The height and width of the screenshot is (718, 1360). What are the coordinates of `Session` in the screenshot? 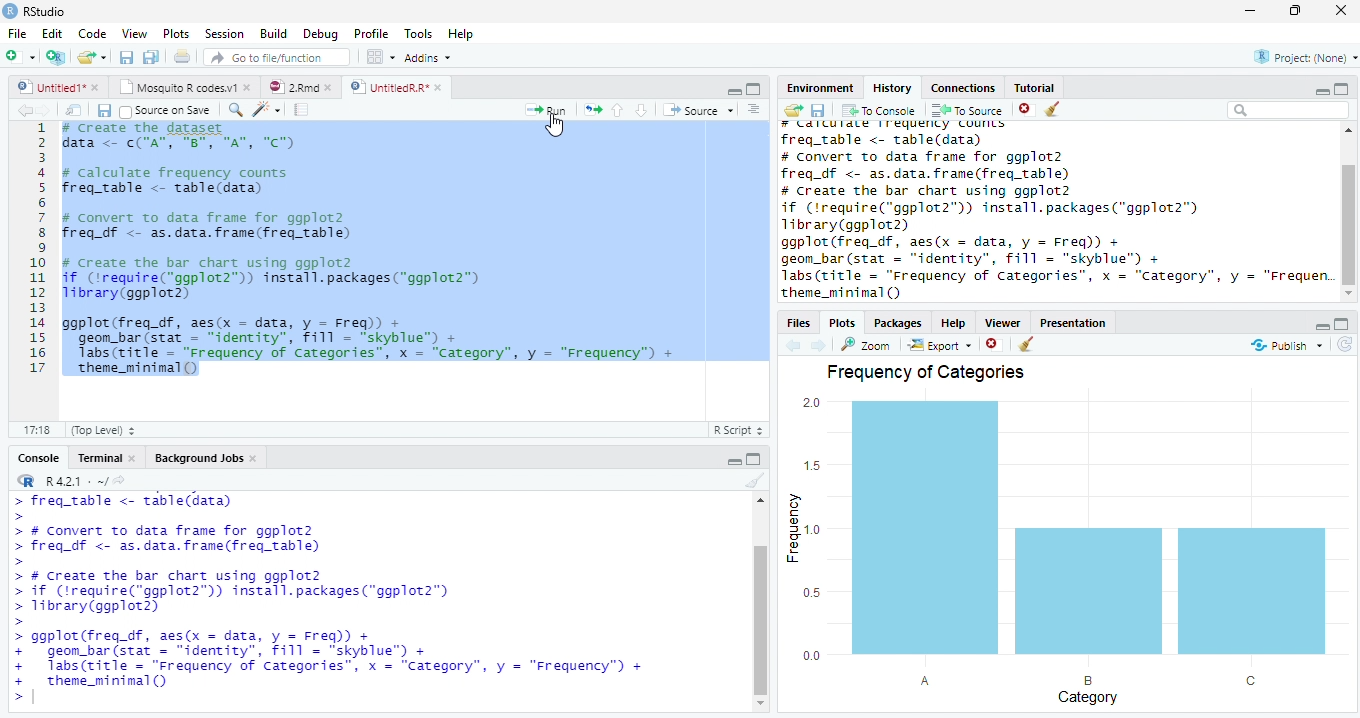 It's located at (224, 35).